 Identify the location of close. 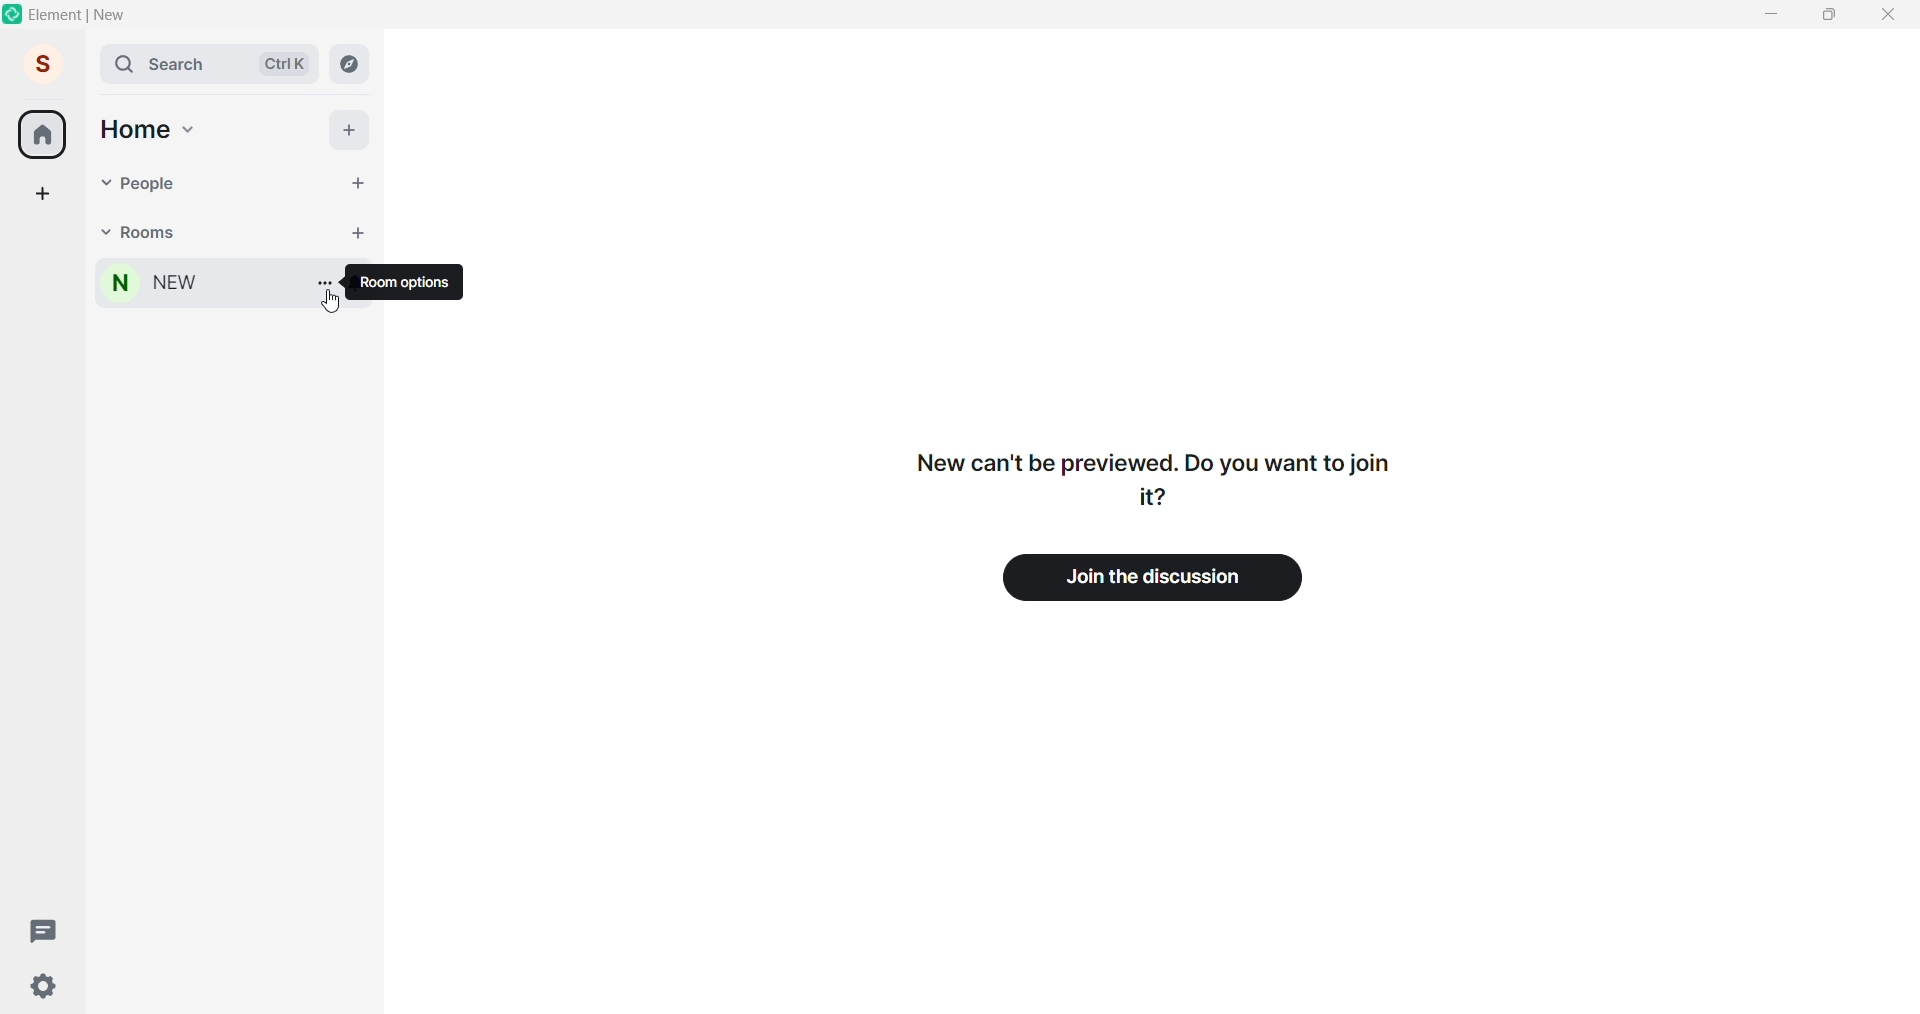
(1892, 14).